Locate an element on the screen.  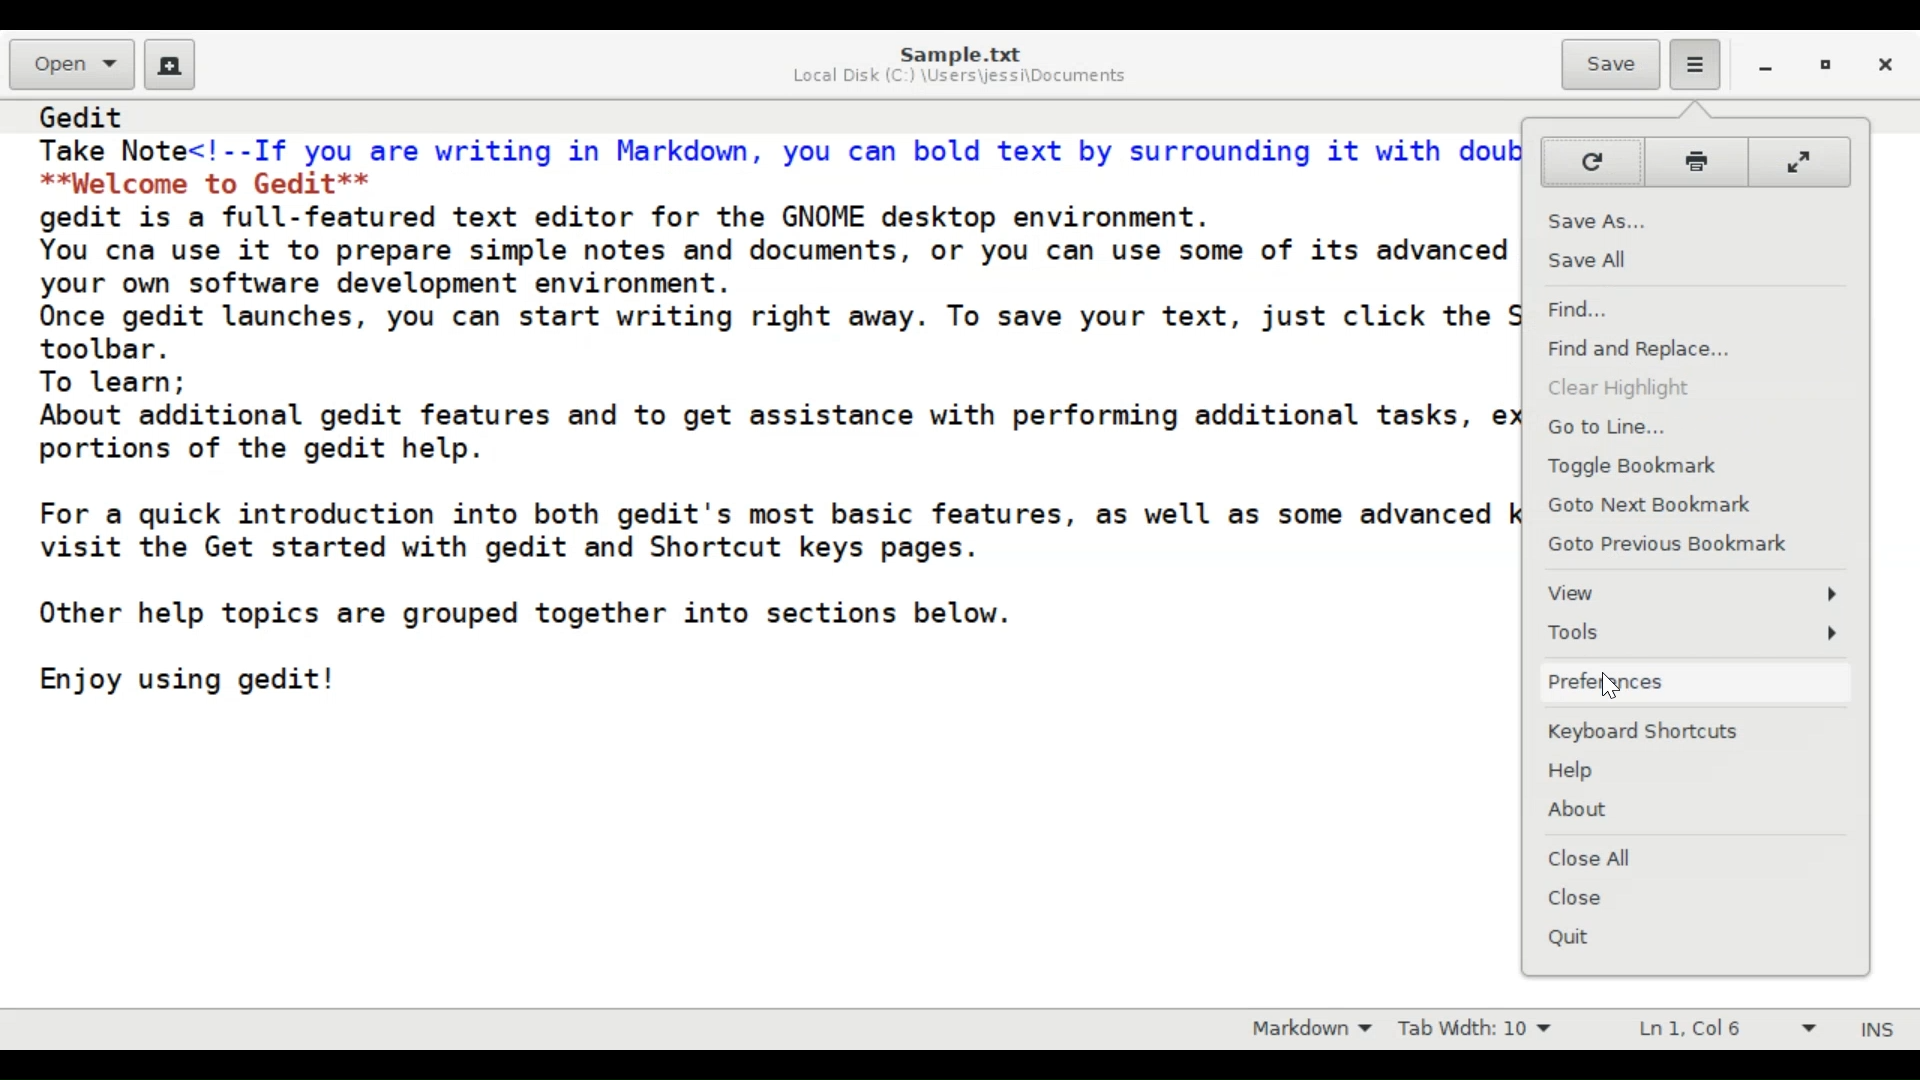
Reload is located at coordinates (1595, 160).